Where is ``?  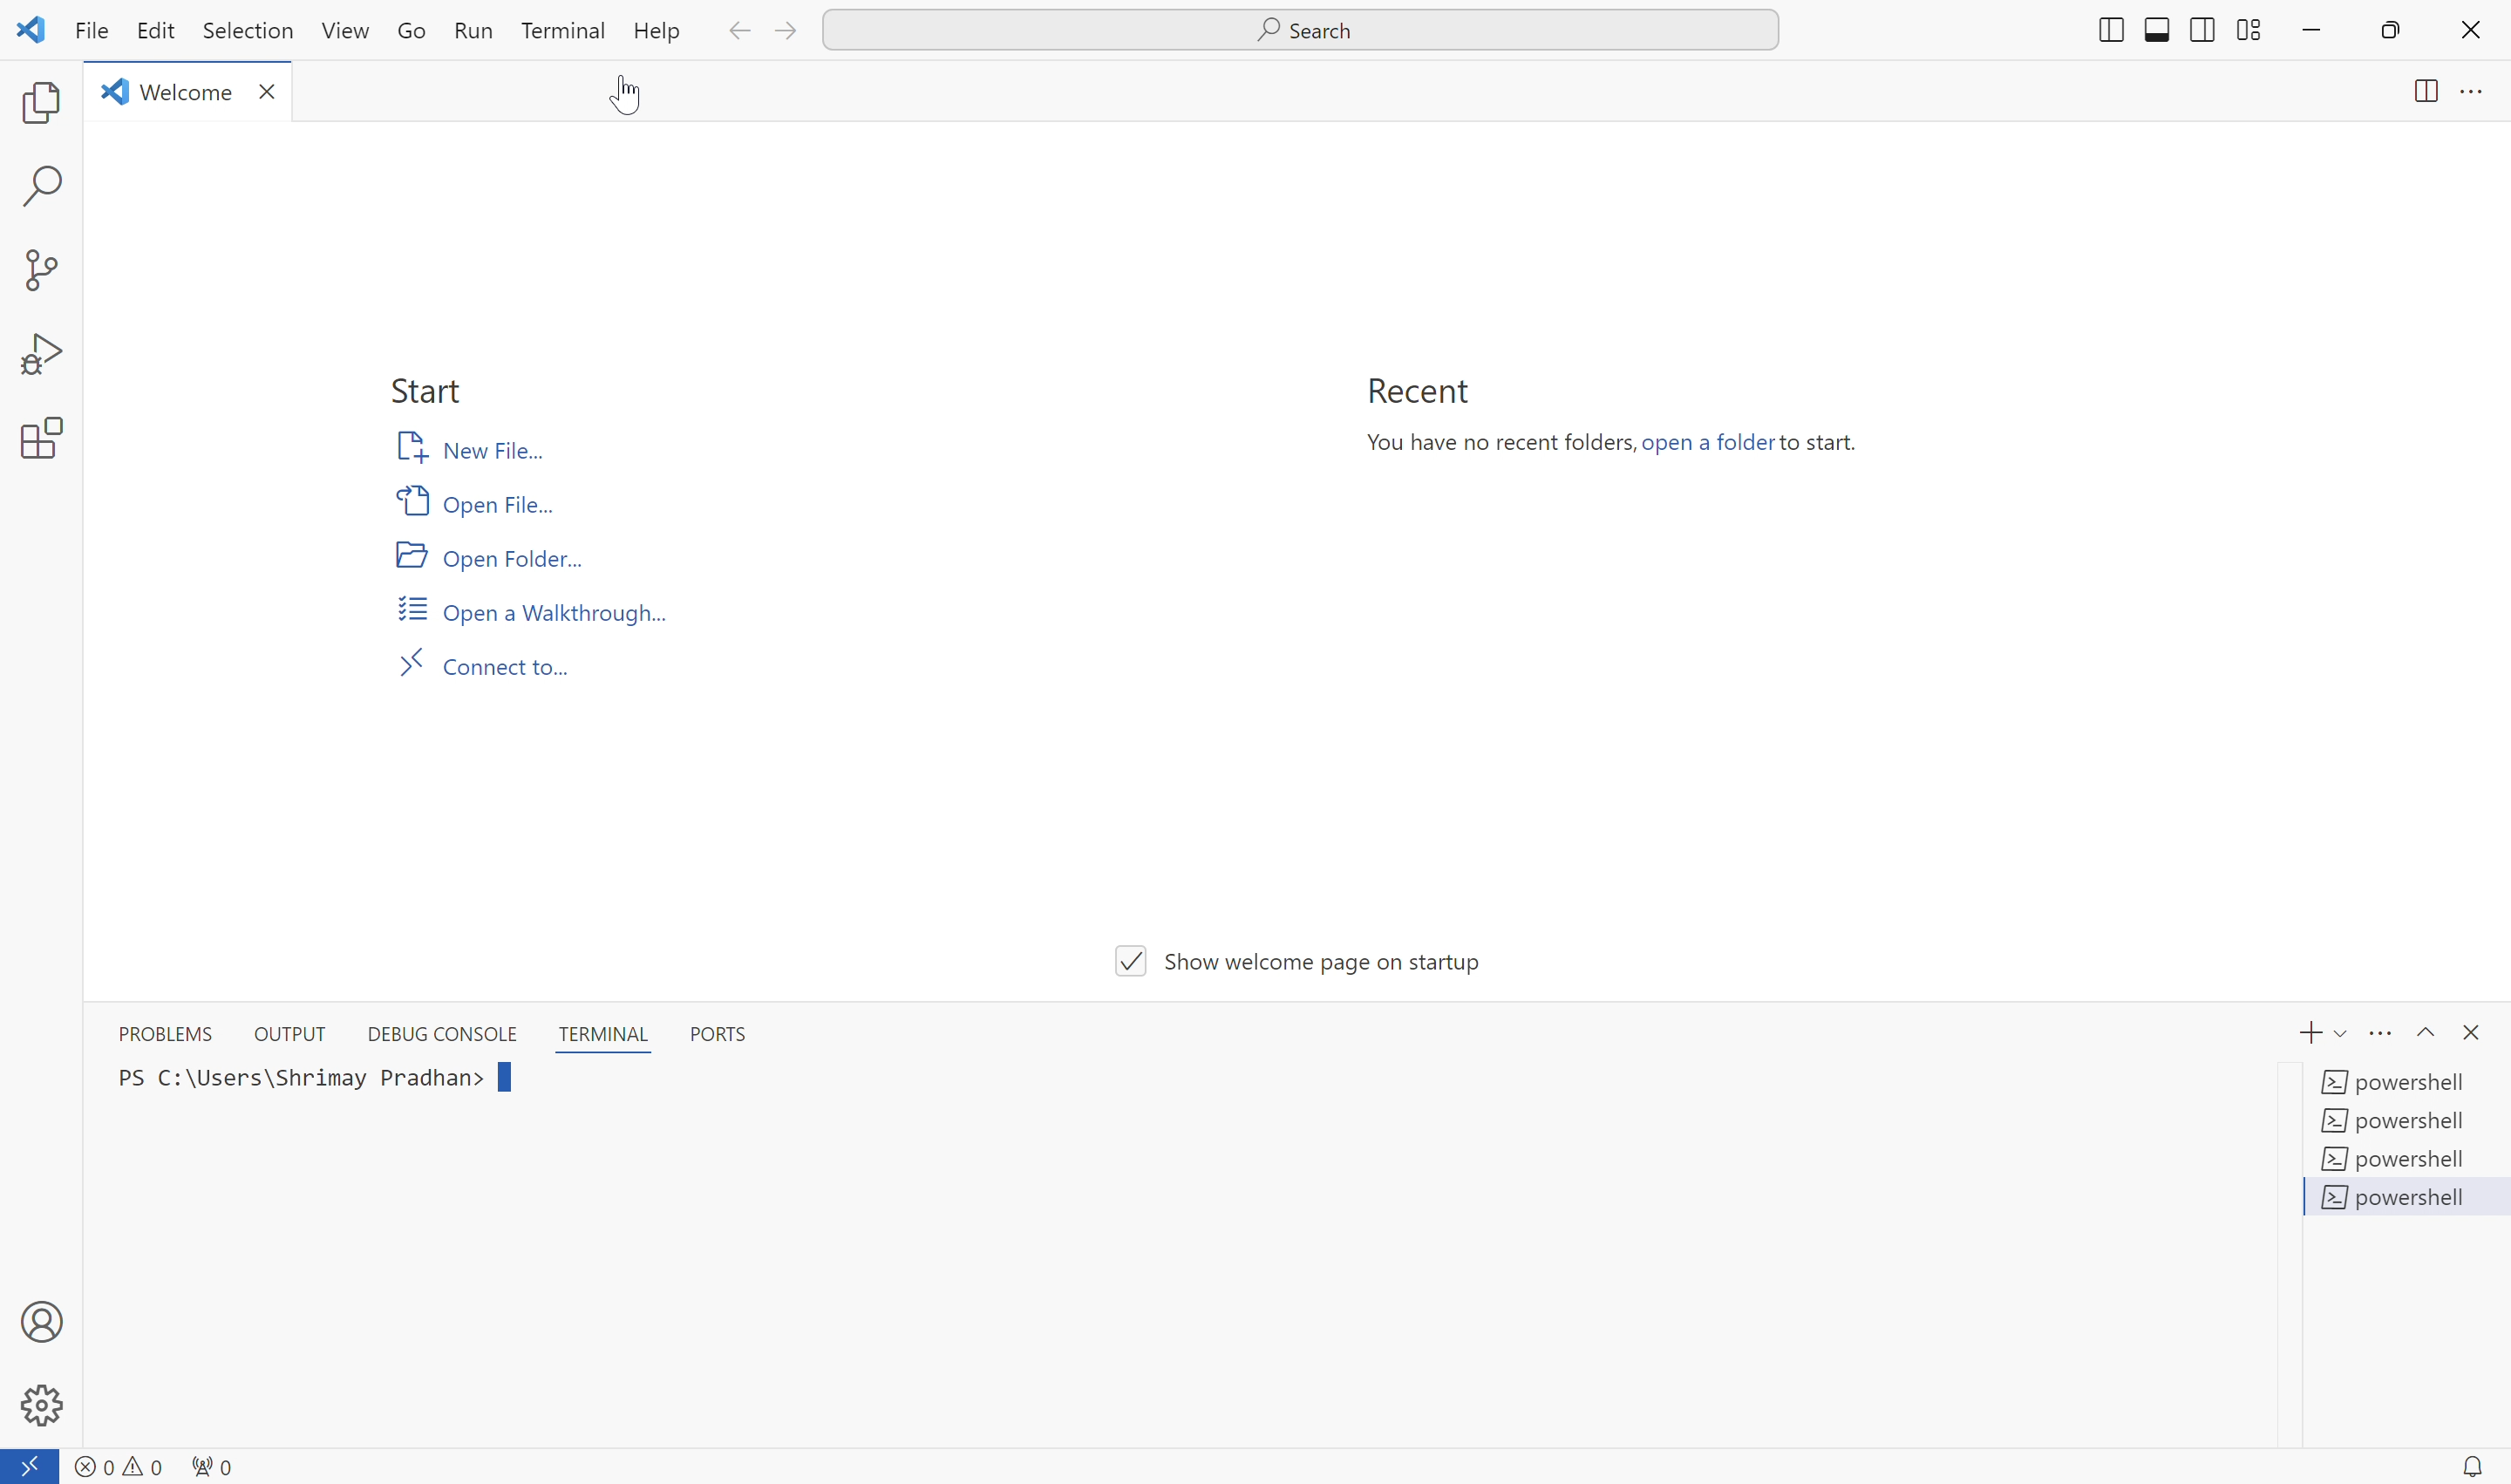
 is located at coordinates (2106, 31).